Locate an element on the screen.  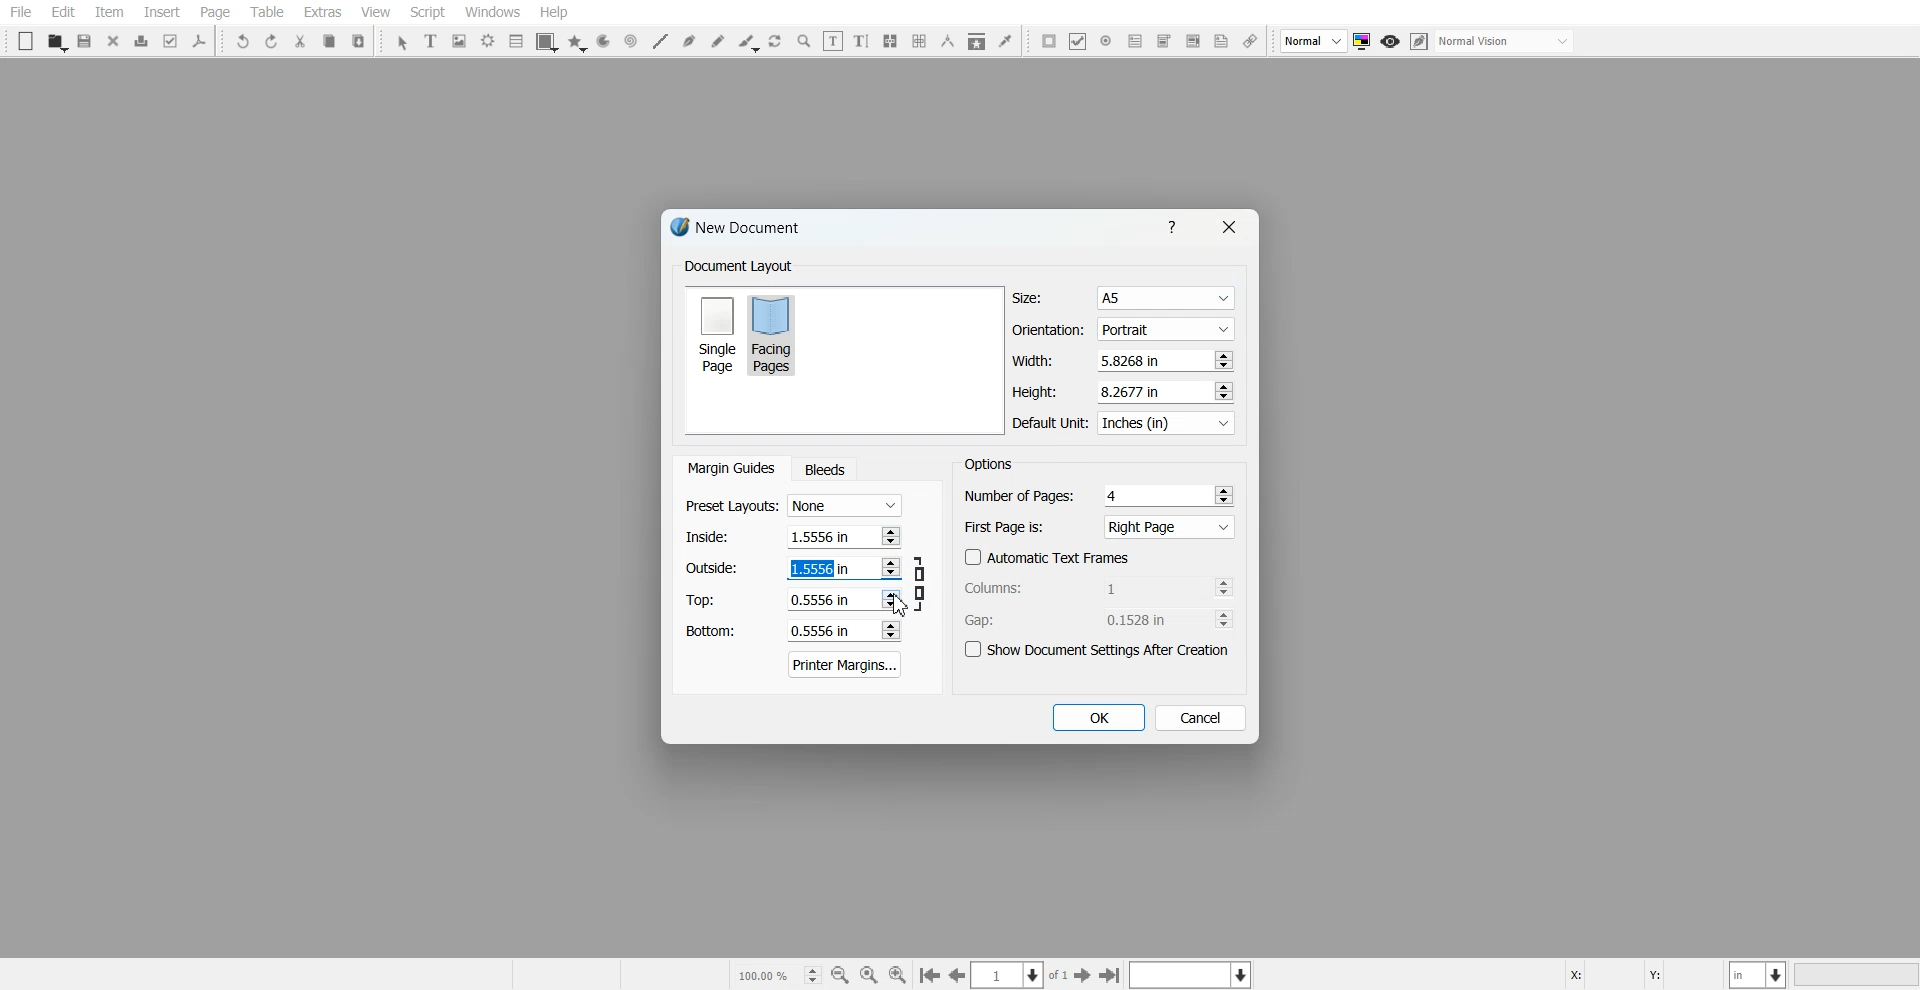
Portrait is located at coordinates (1164, 328).